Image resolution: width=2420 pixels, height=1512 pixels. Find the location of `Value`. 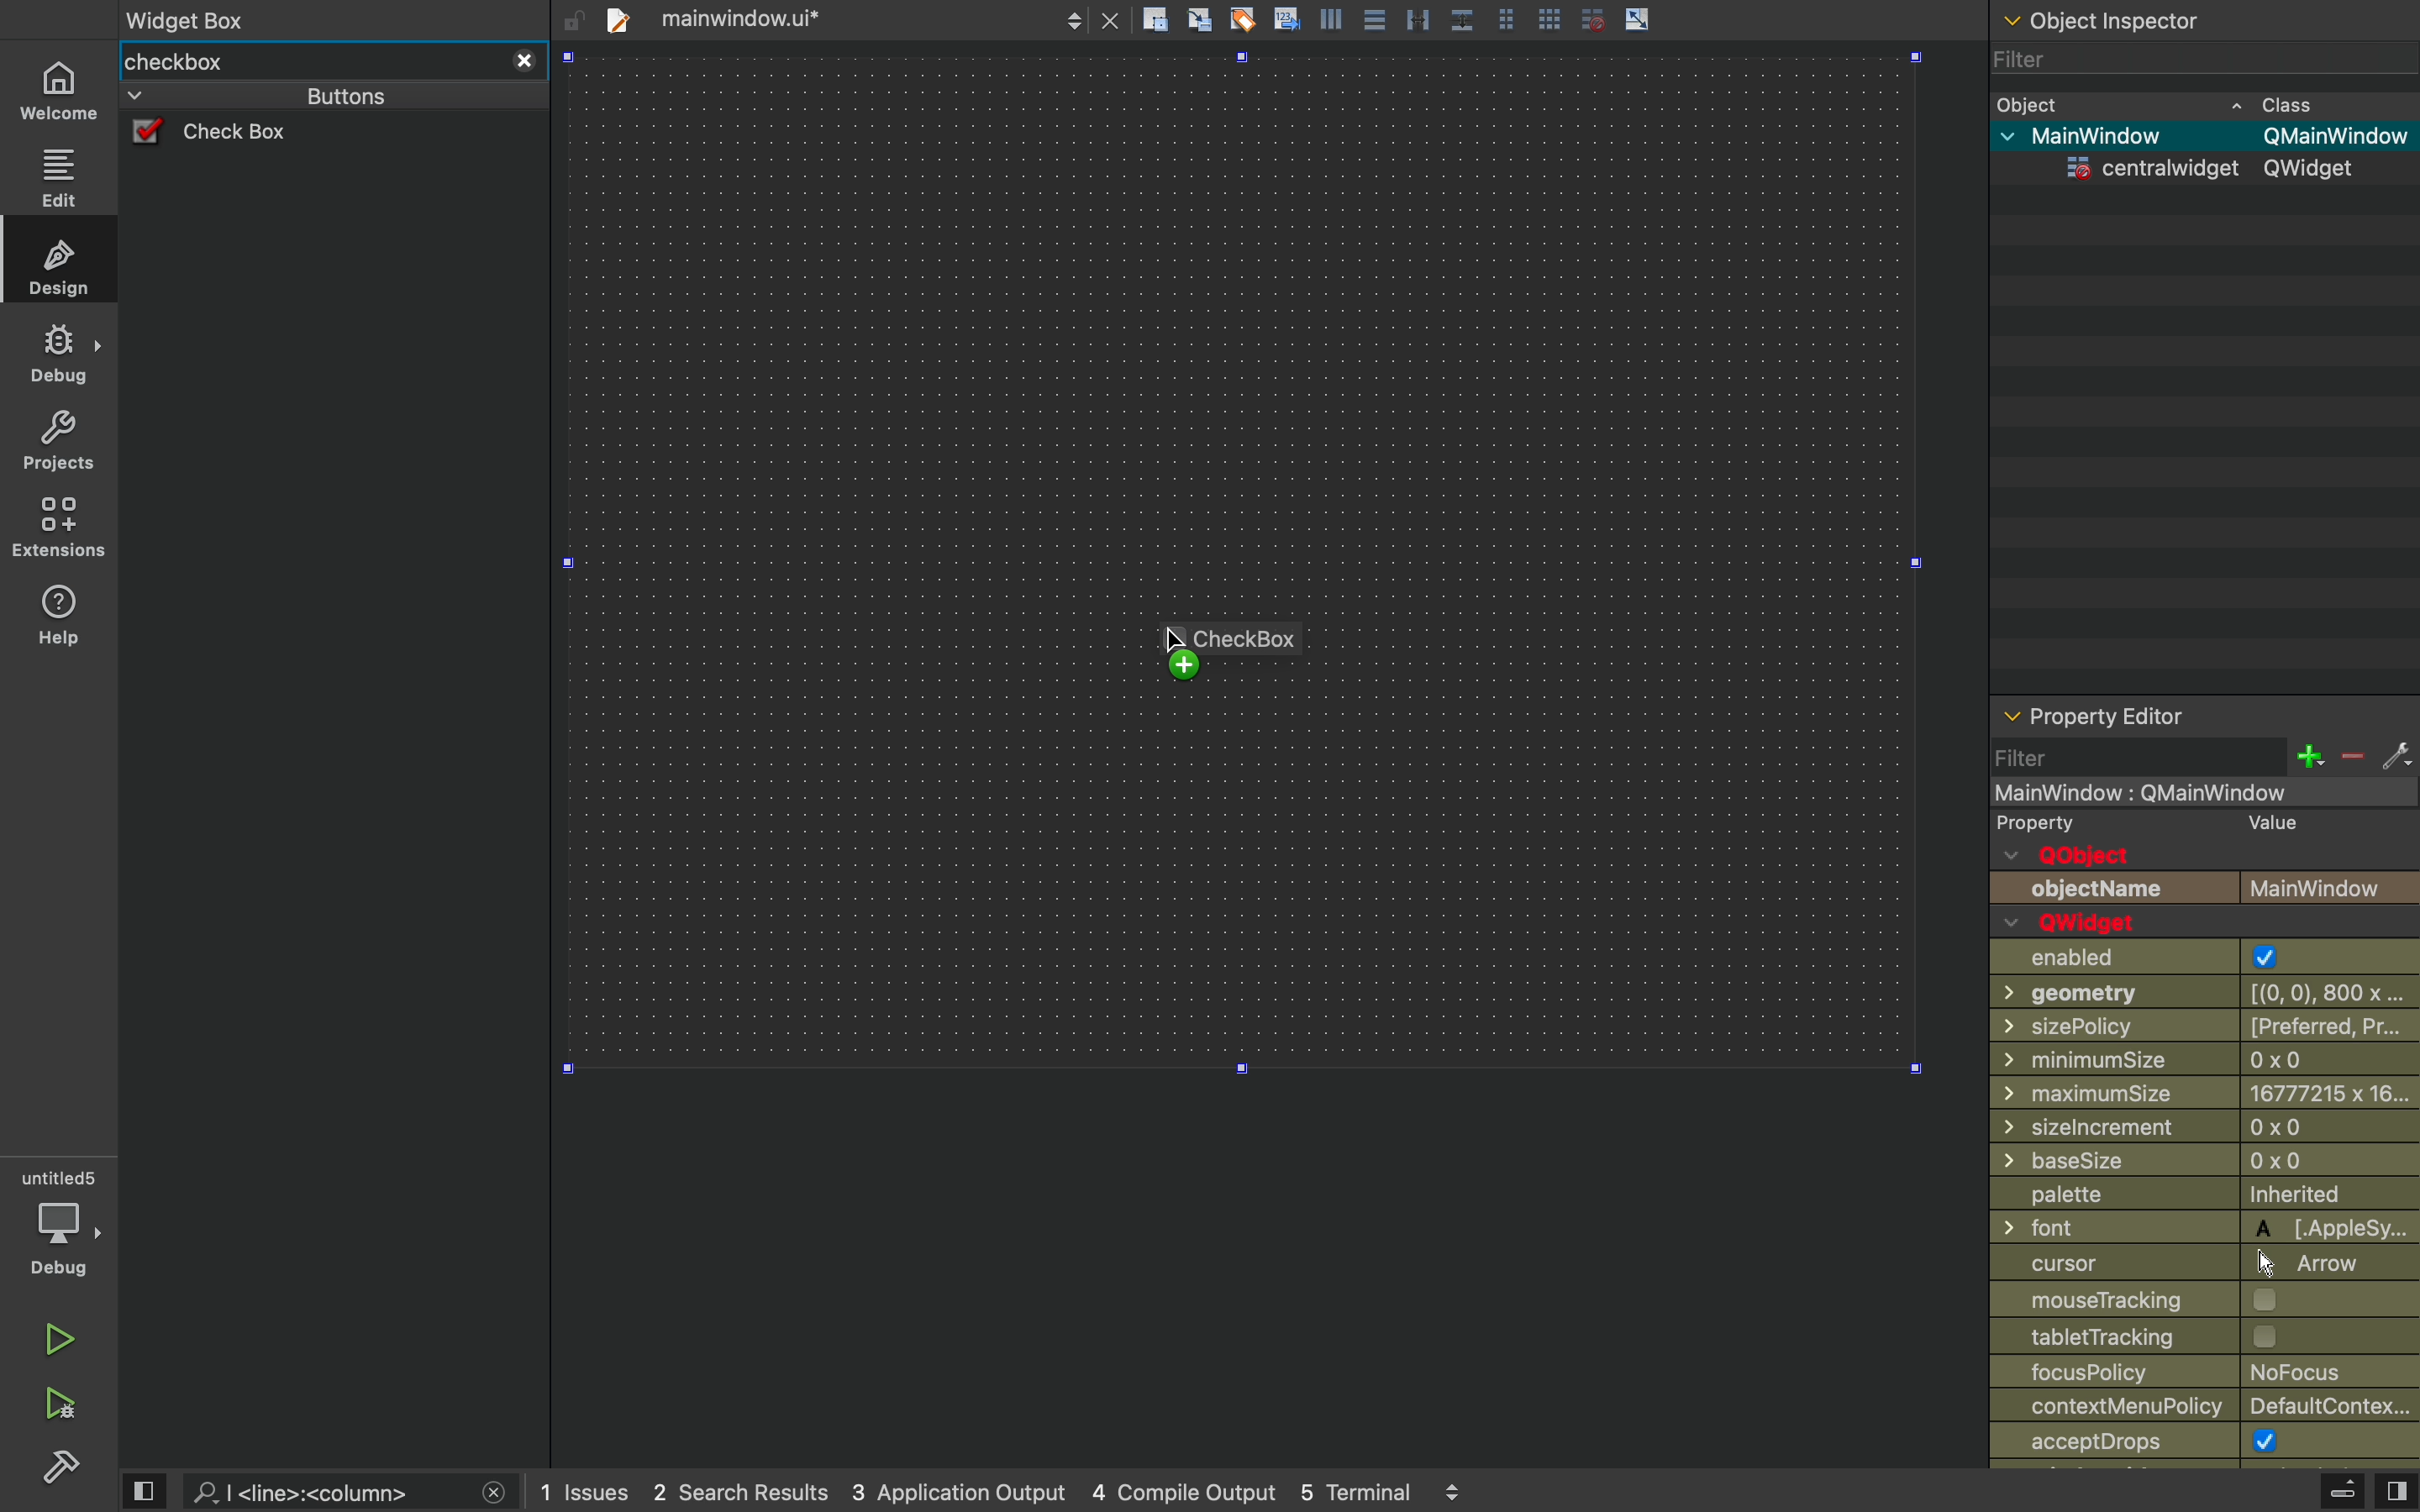

Value is located at coordinates (2273, 824).